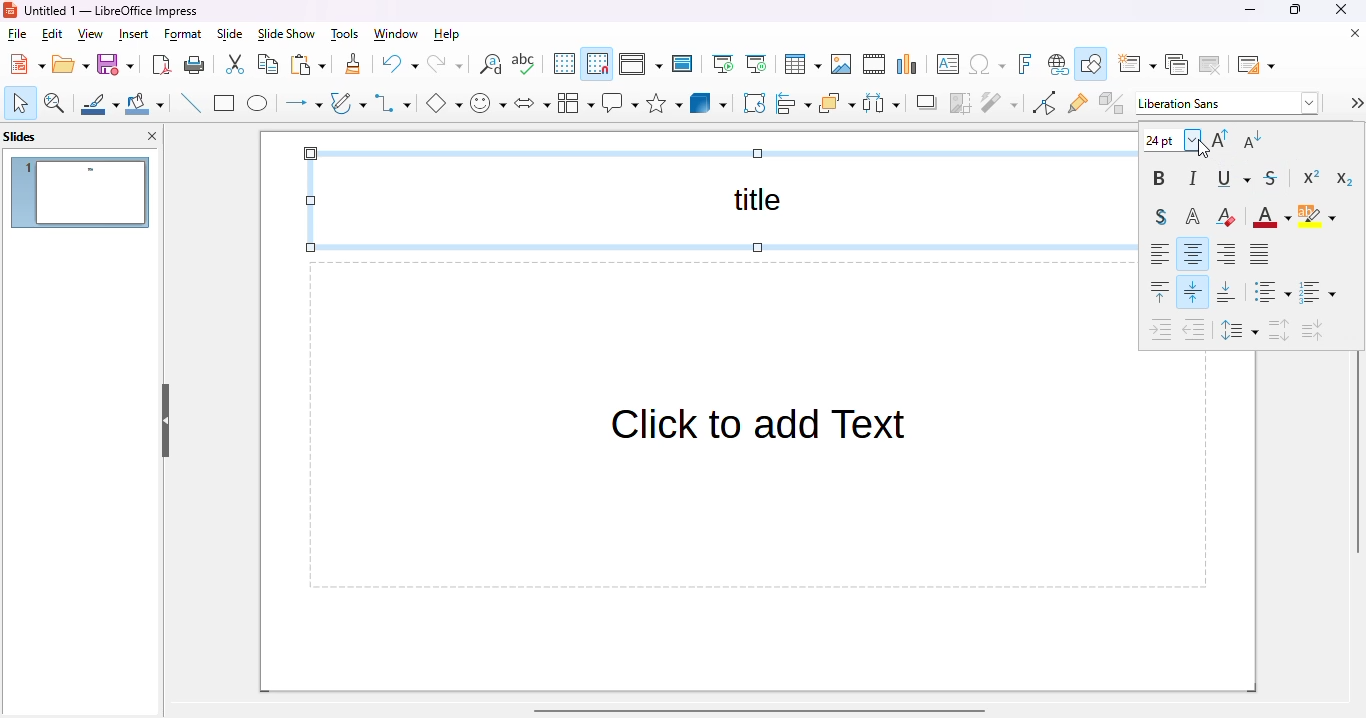 The width and height of the screenshot is (1366, 718). I want to click on underline, so click(1234, 179).